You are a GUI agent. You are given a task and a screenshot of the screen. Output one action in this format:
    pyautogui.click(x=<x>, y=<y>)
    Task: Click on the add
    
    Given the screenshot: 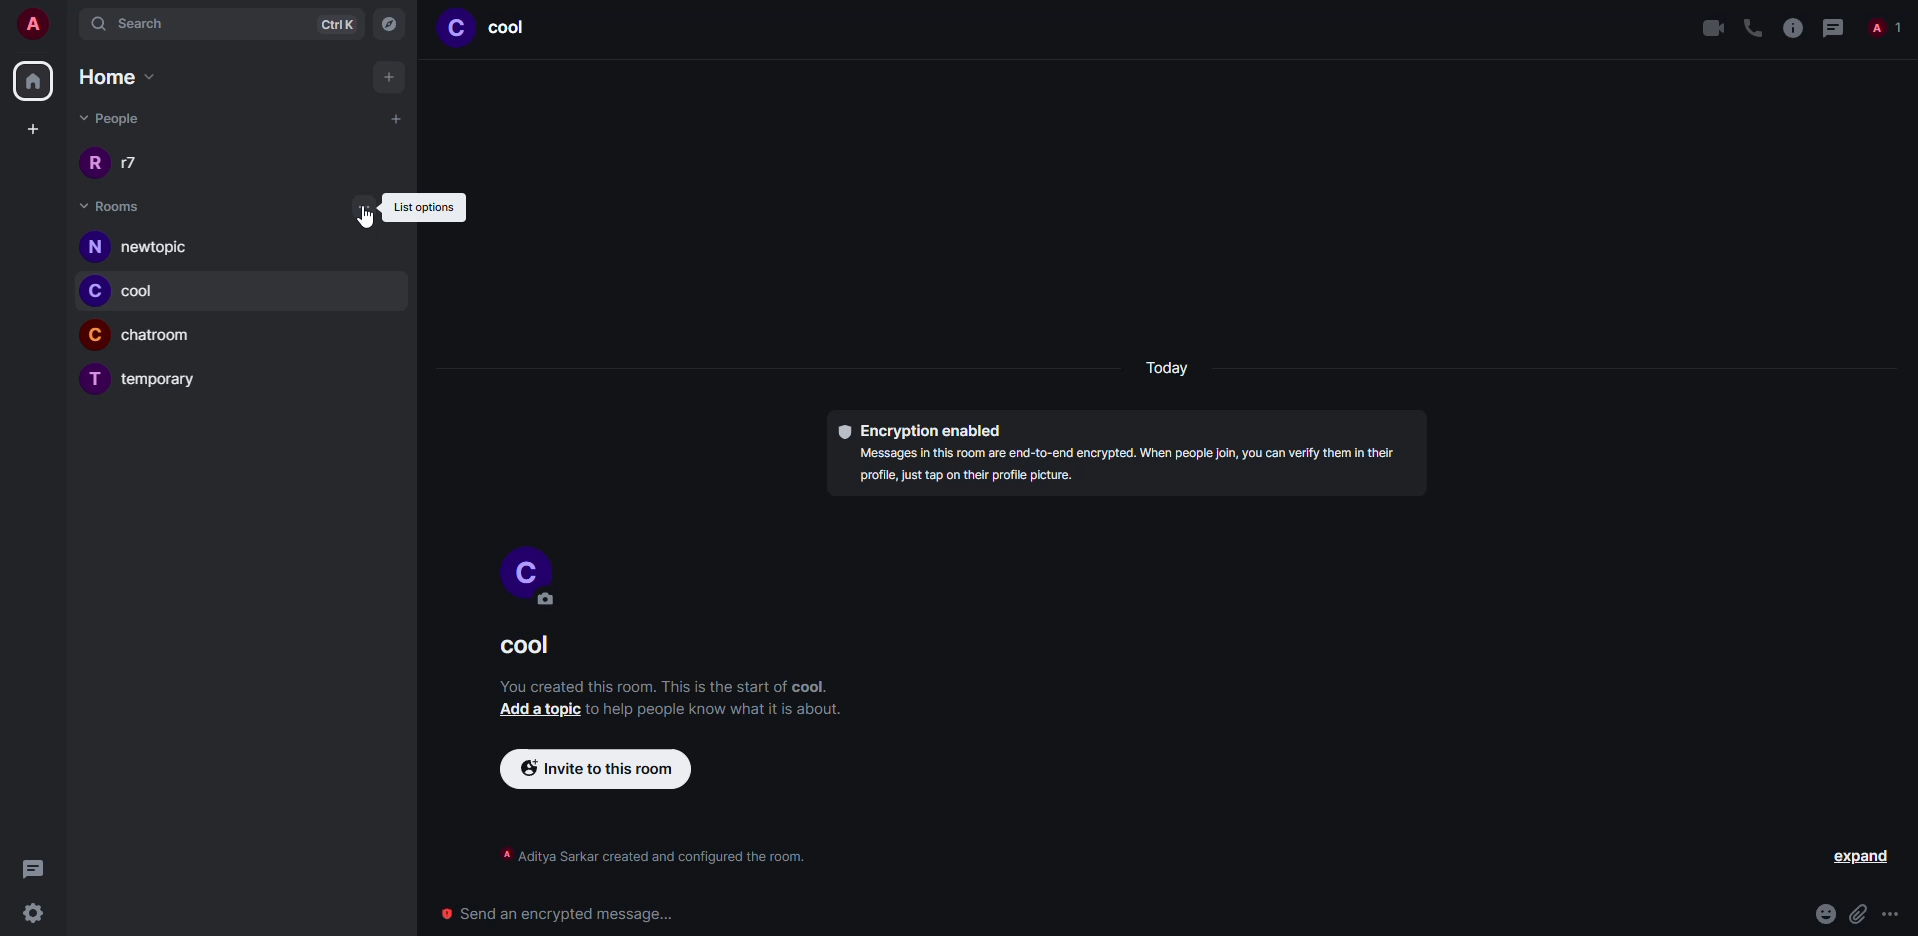 What is the action you would take?
    pyautogui.click(x=391, y=120)
    